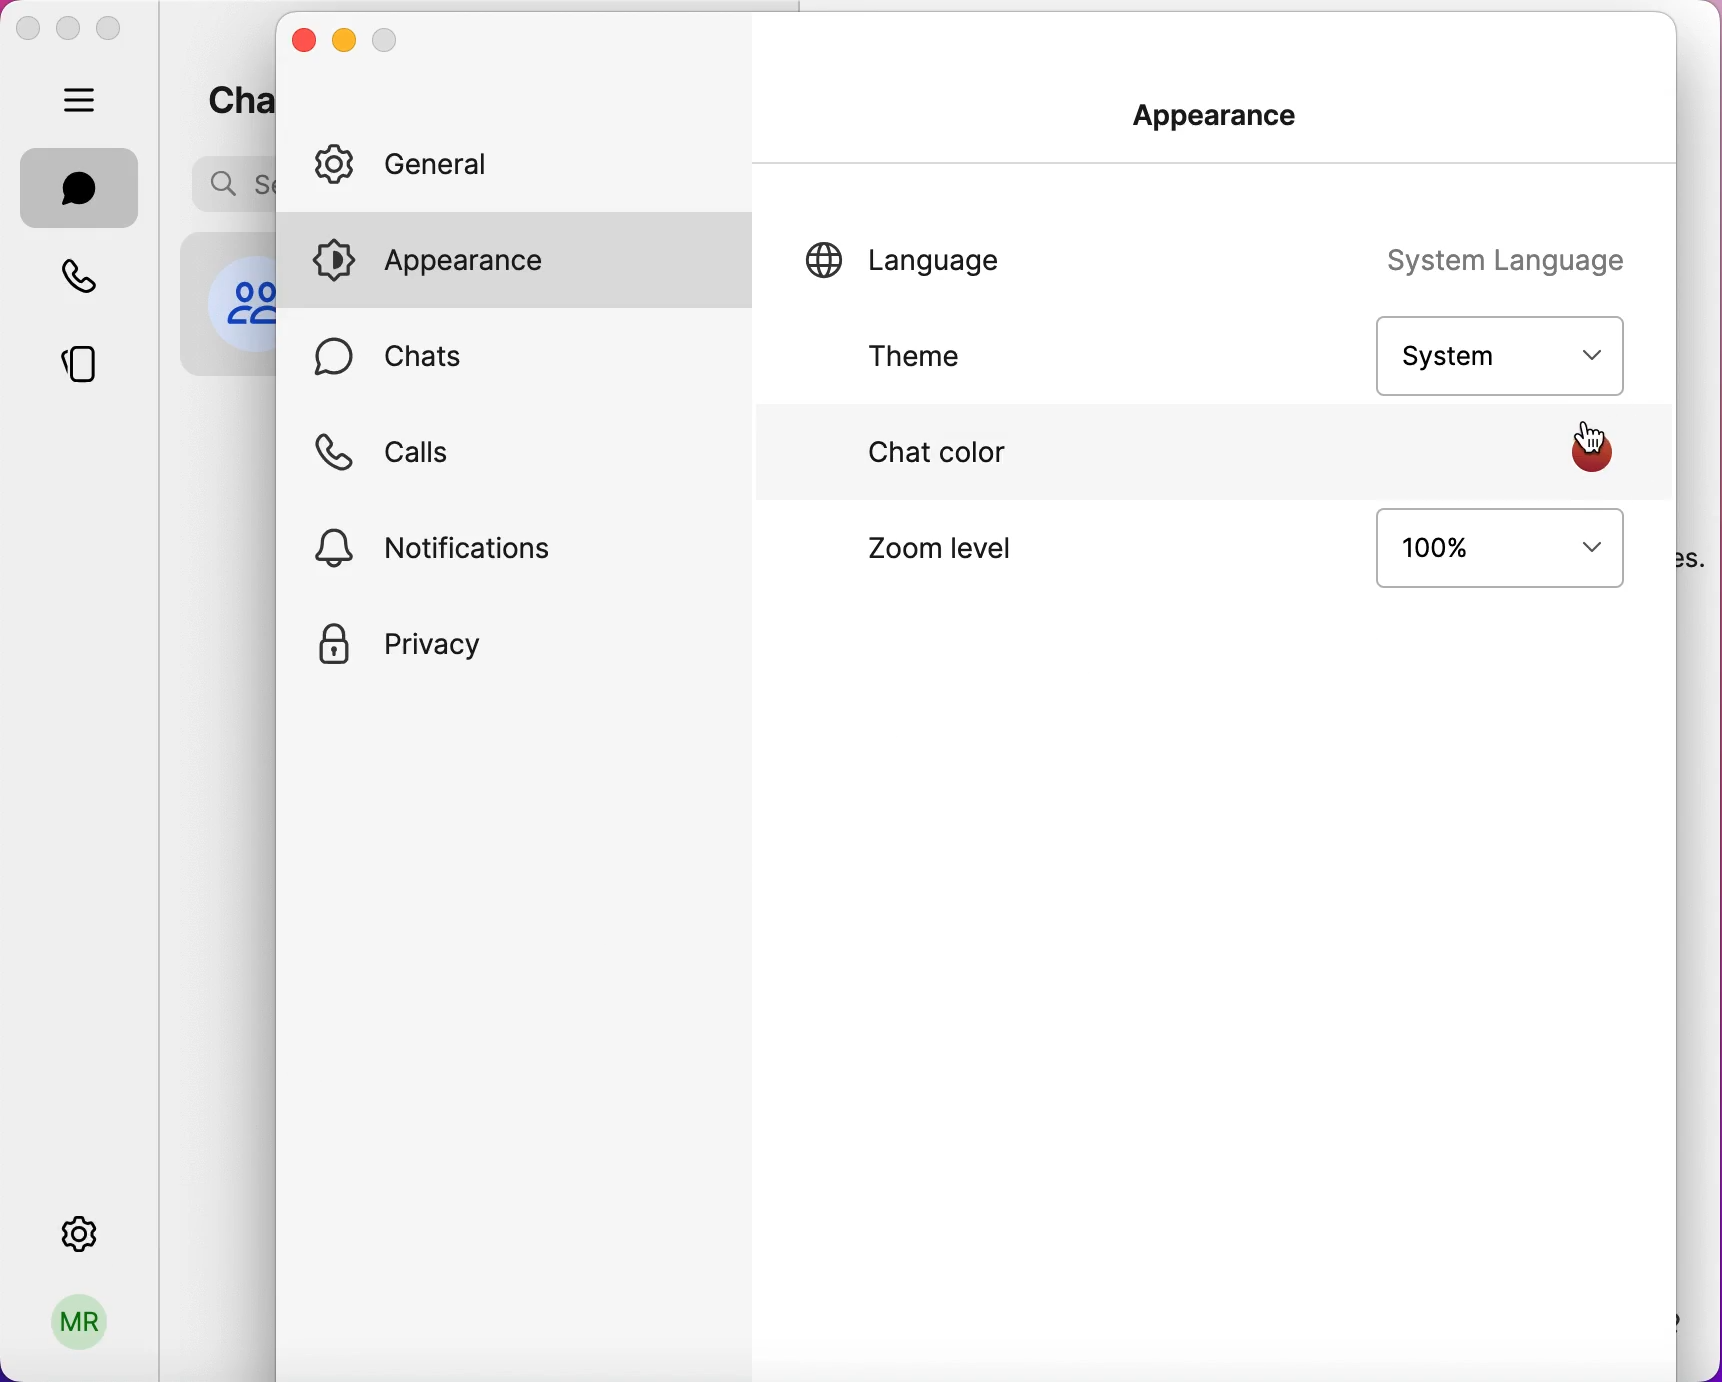  What do you see at coordinates (1496, 352) in the screenshot?
I see `system` at bounding box center [1496, 352].